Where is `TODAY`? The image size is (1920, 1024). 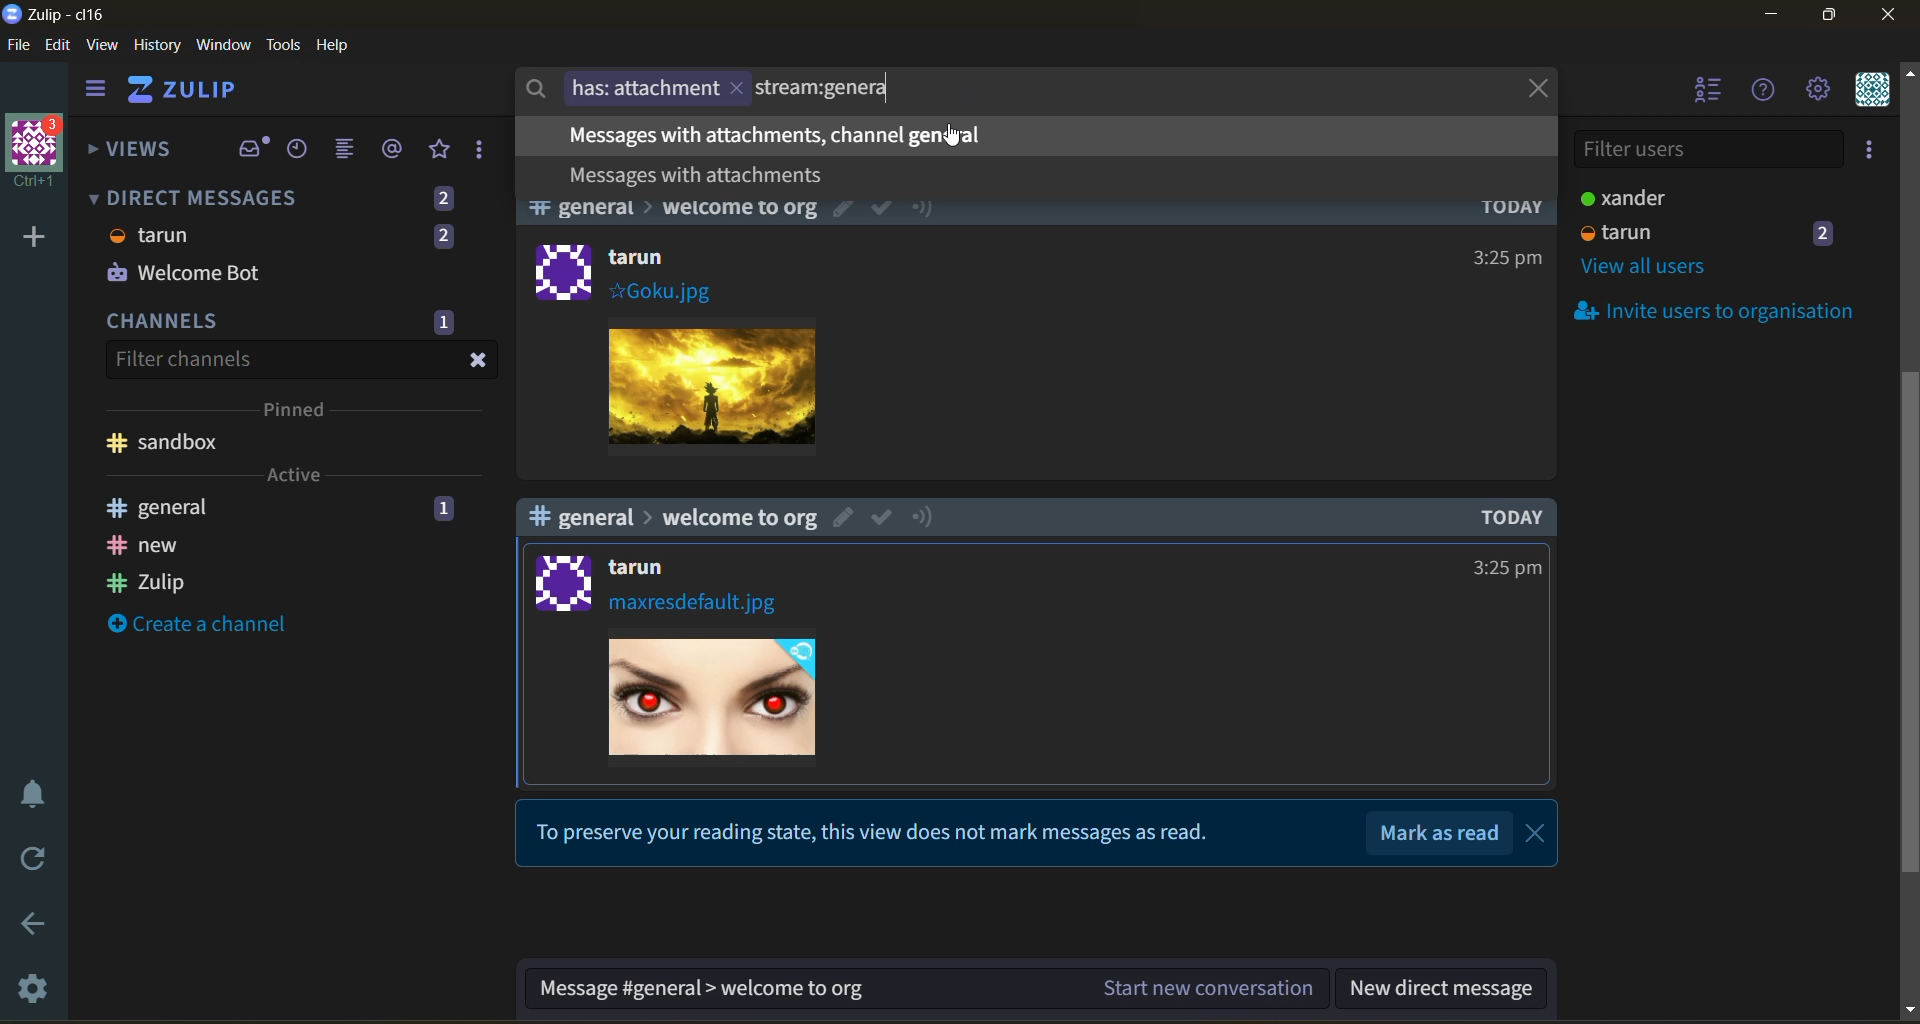
TODAY is located at coordinates (1516, 515).